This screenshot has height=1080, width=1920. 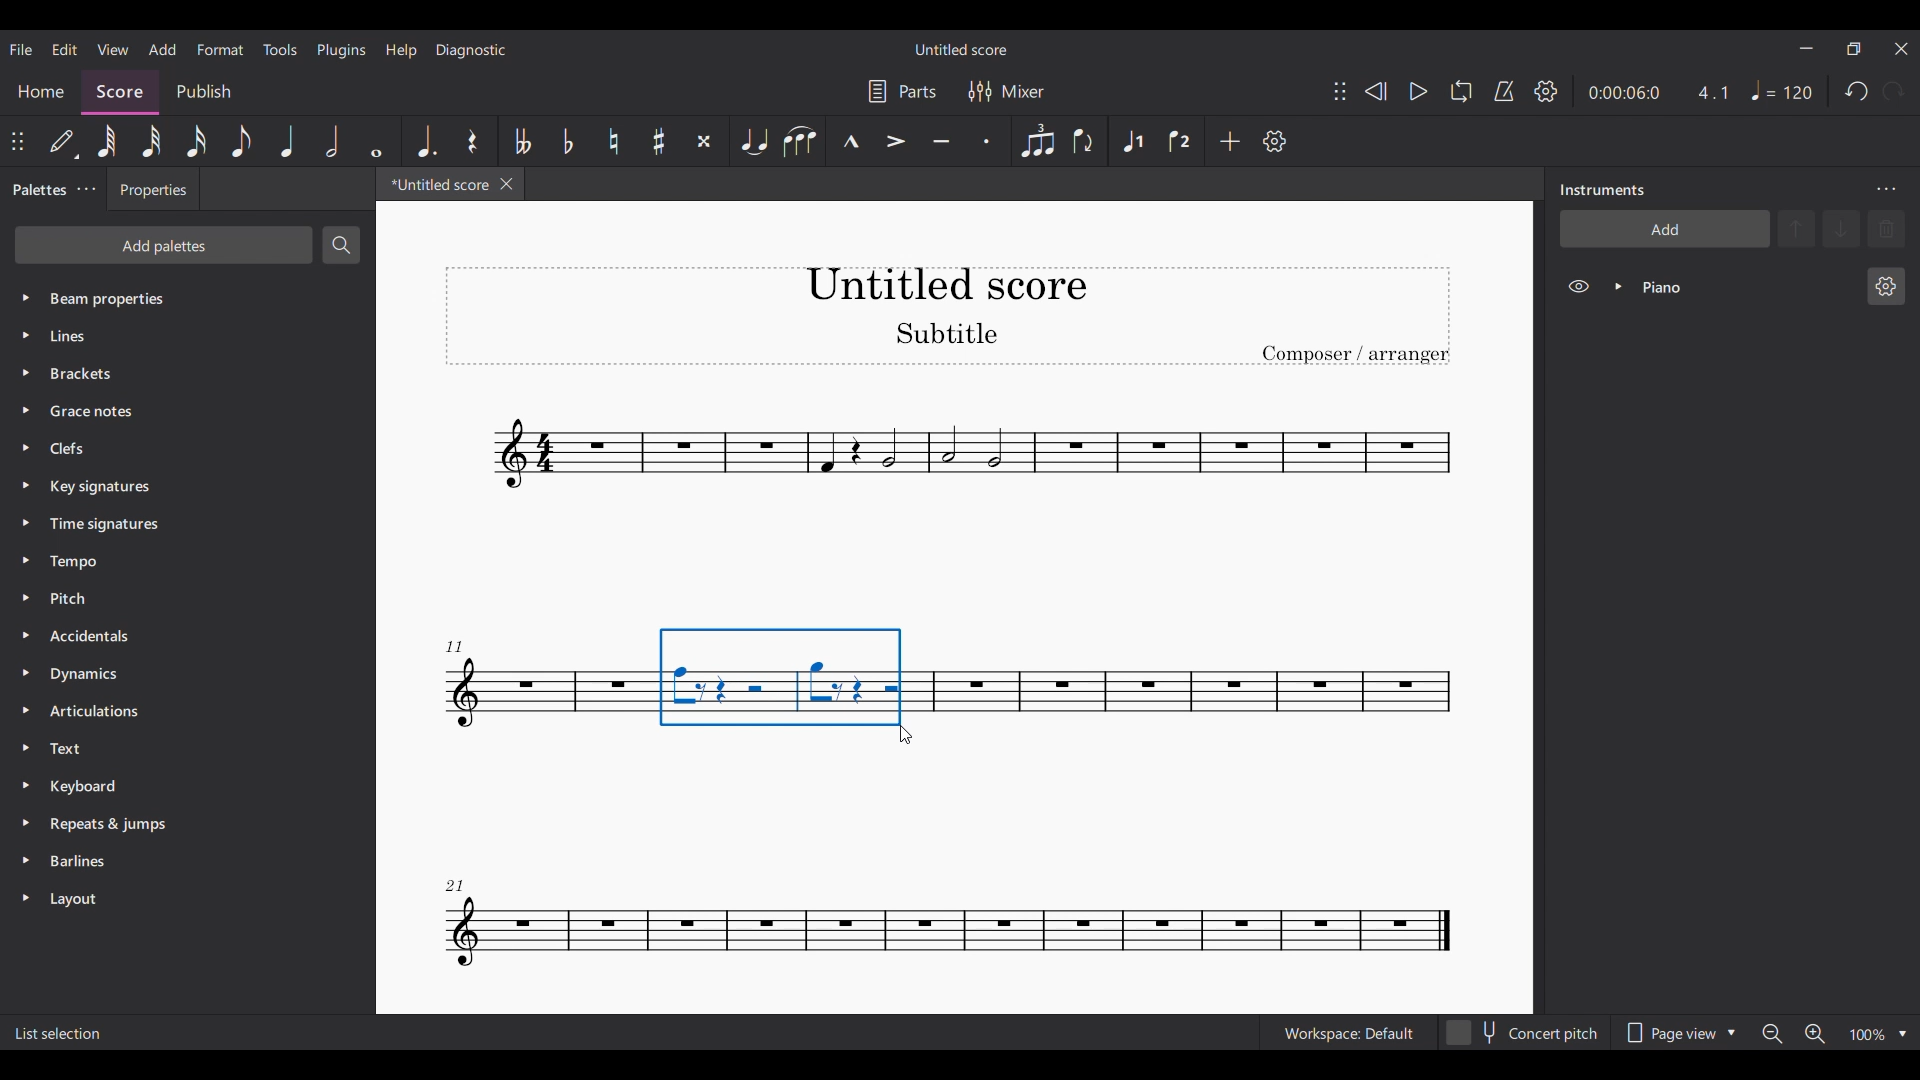 What do you see at coordinates (220, 49) in the screenshot?
I see `Format menu` at bounding box center [220, 49].